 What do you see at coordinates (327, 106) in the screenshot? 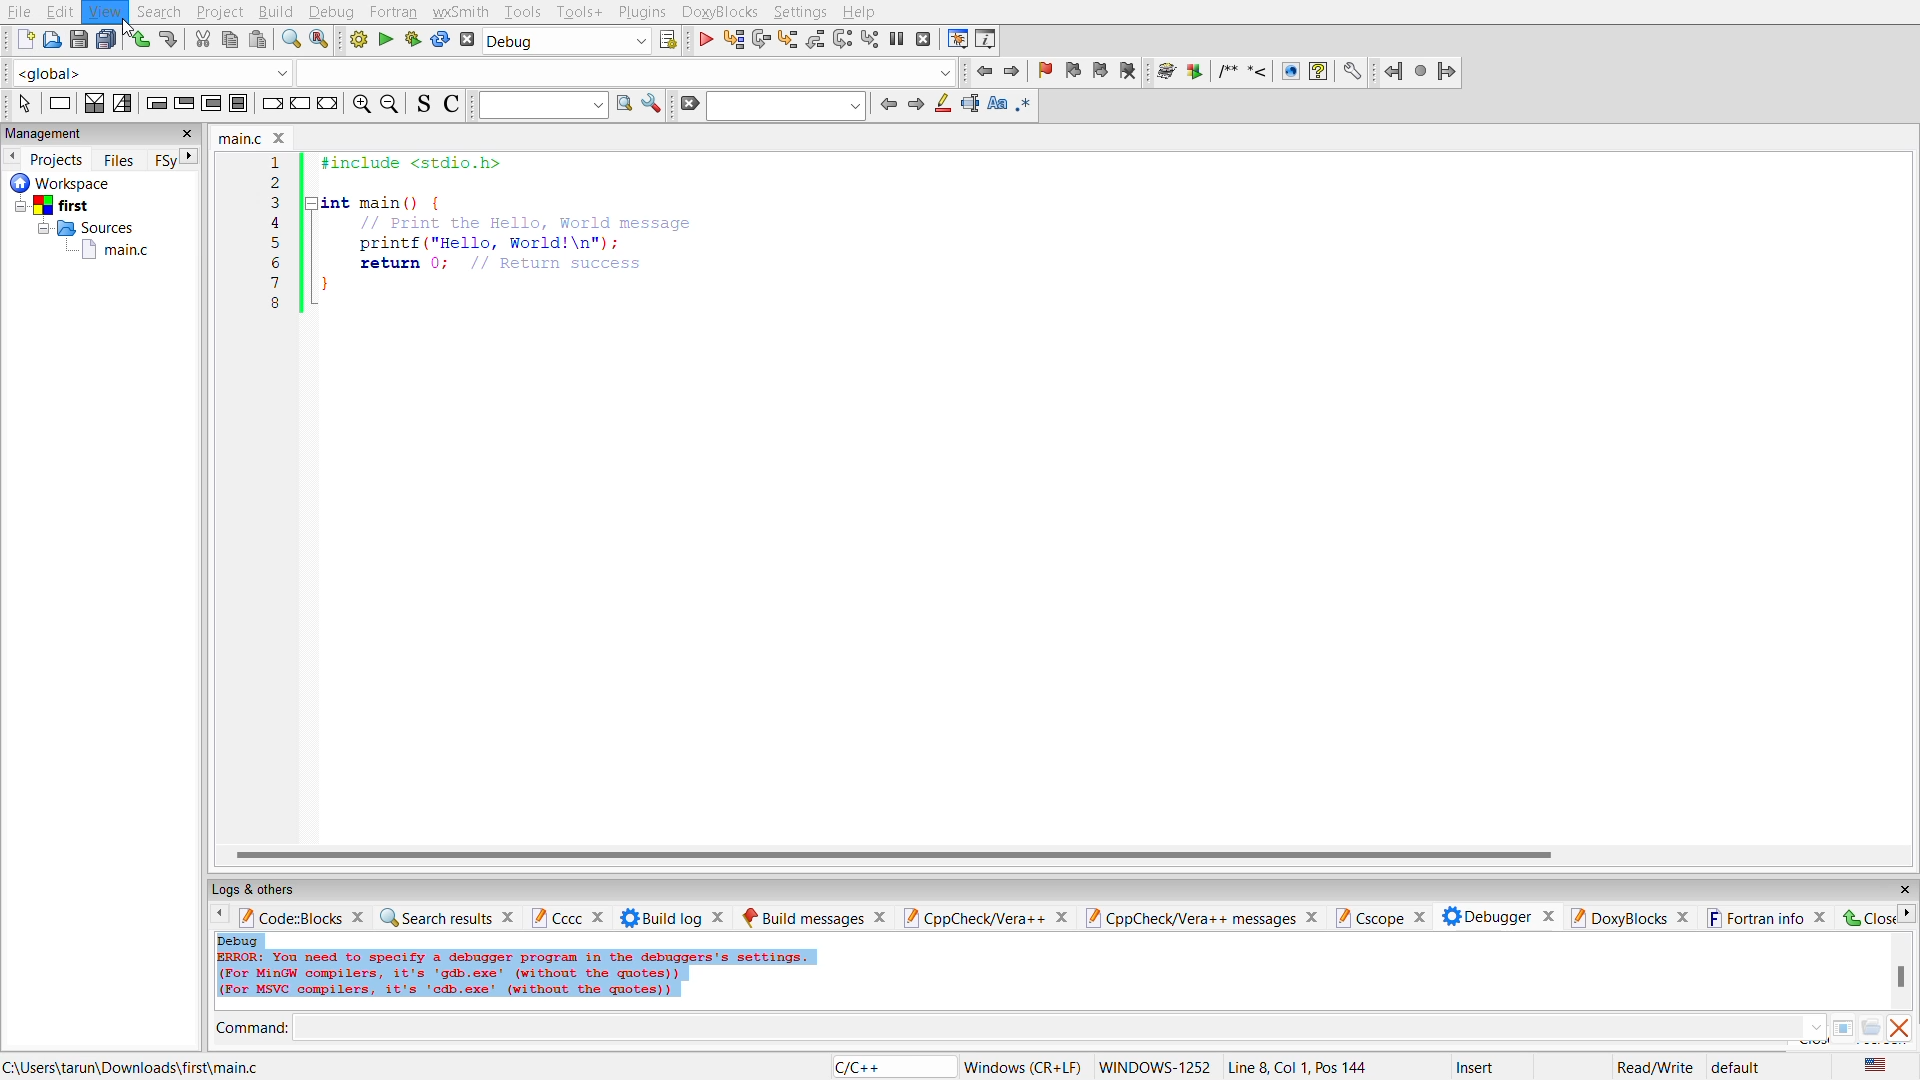
I see `return instruction` at bounding box center [327, 106].